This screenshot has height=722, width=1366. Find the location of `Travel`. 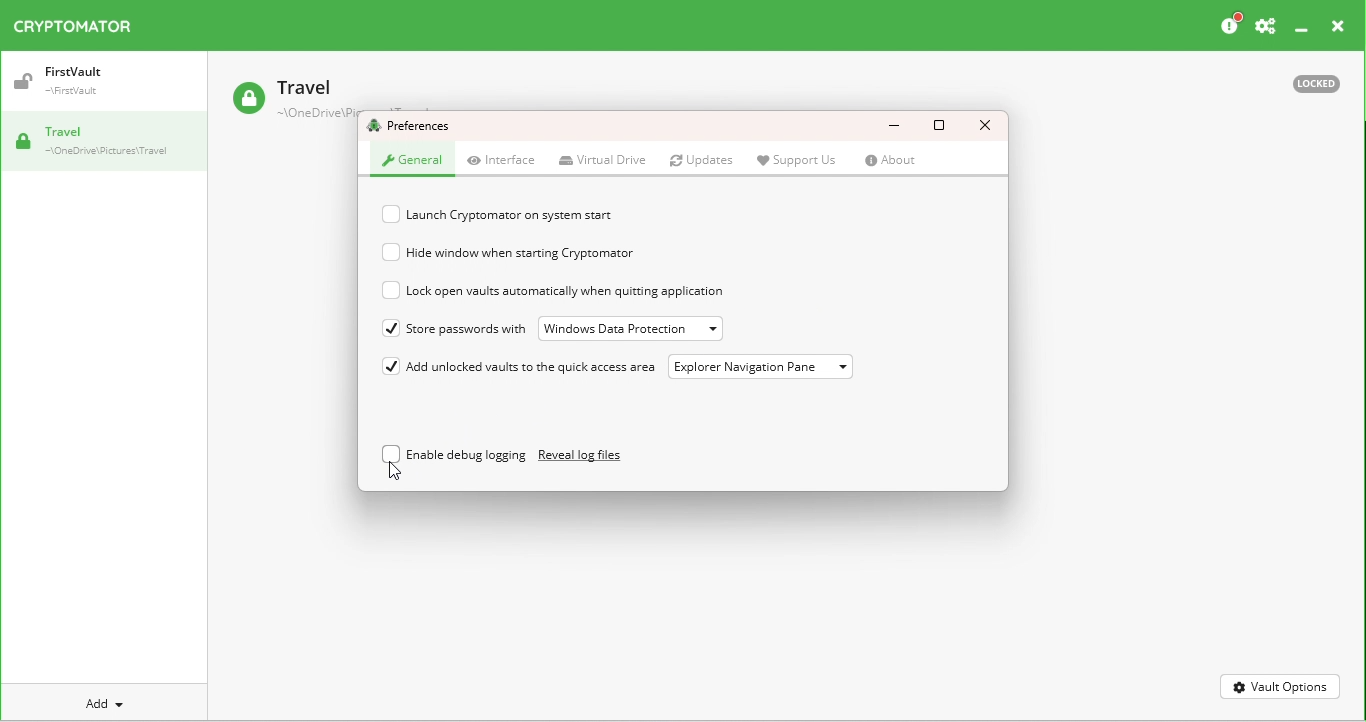

Travel is located at coordinates (284, 96).